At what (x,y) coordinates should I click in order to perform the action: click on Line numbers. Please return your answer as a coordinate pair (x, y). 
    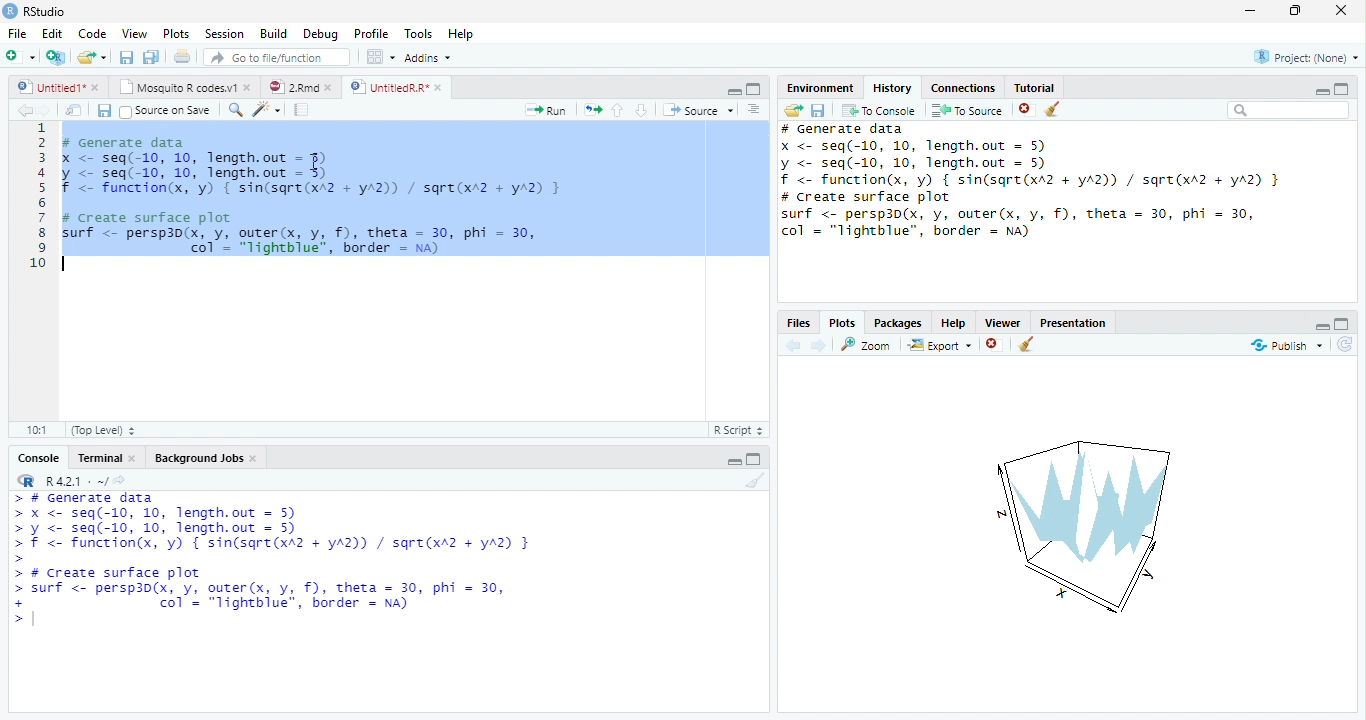
    Looking at the image, I should click on (39, 197).